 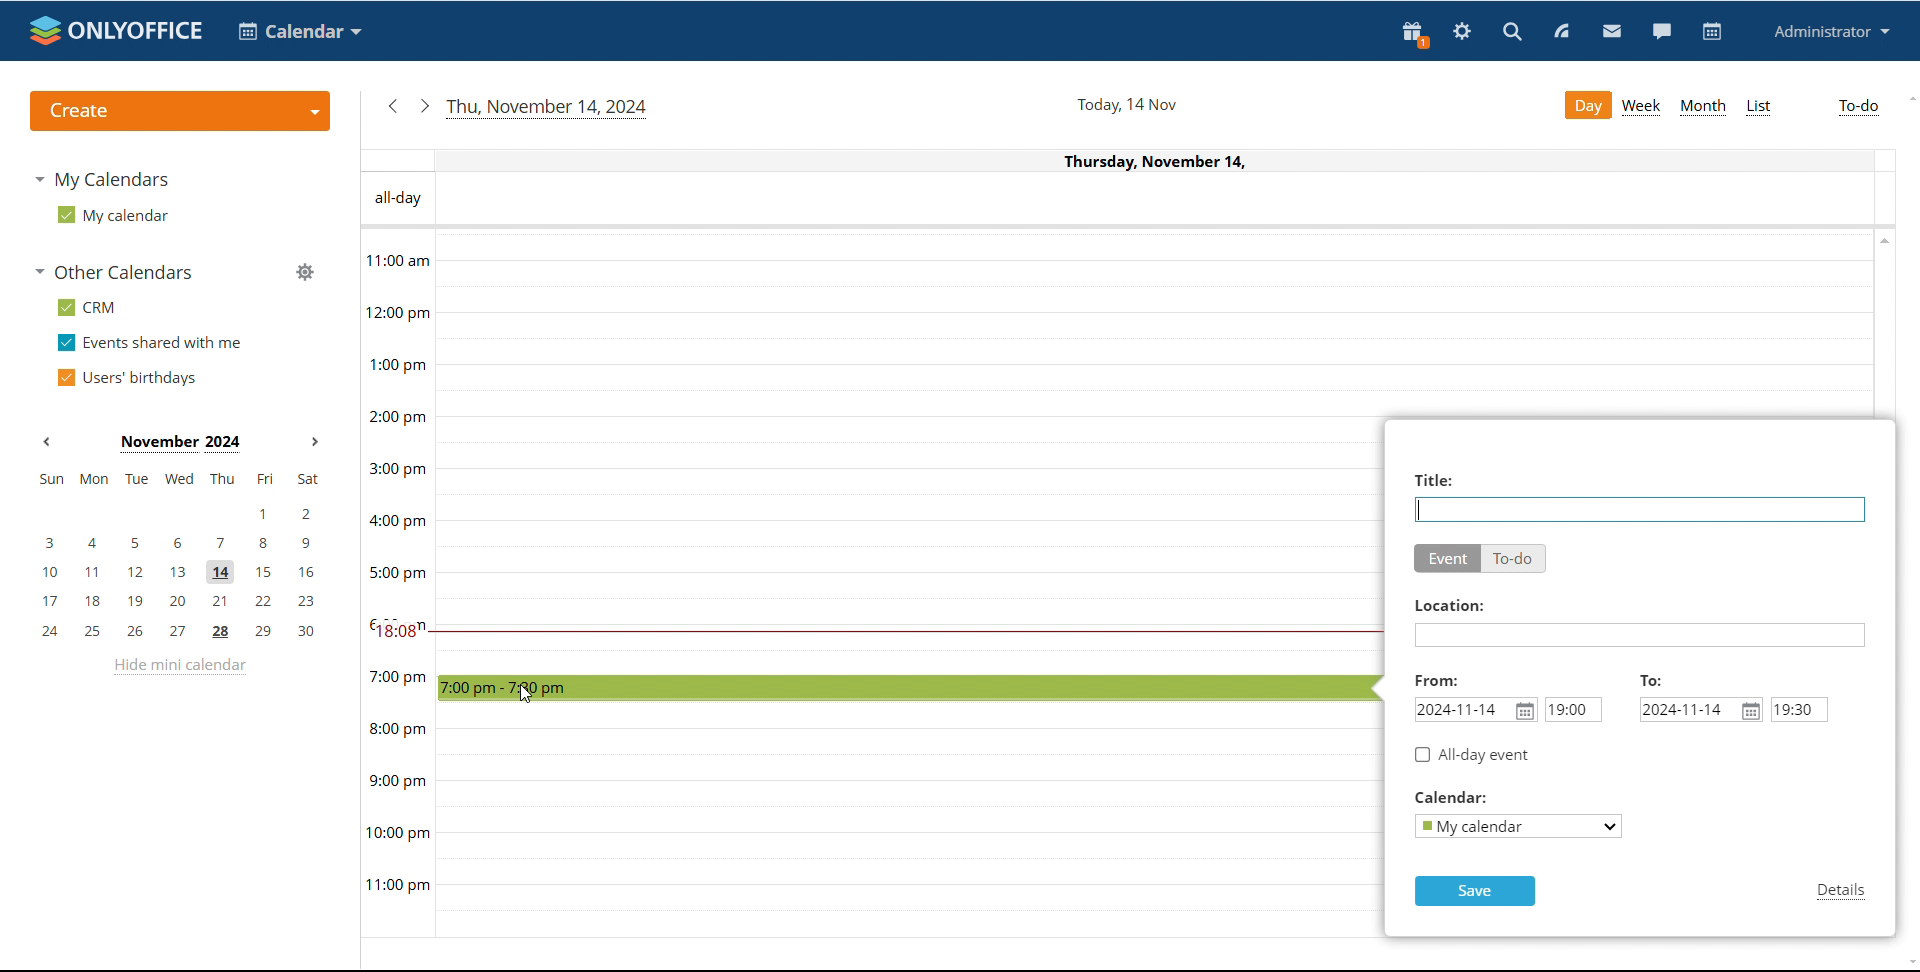 What do you see at coordinates (1127, 161) in the screenshot?
I see `Current date` at bounding box center [1127, 161].